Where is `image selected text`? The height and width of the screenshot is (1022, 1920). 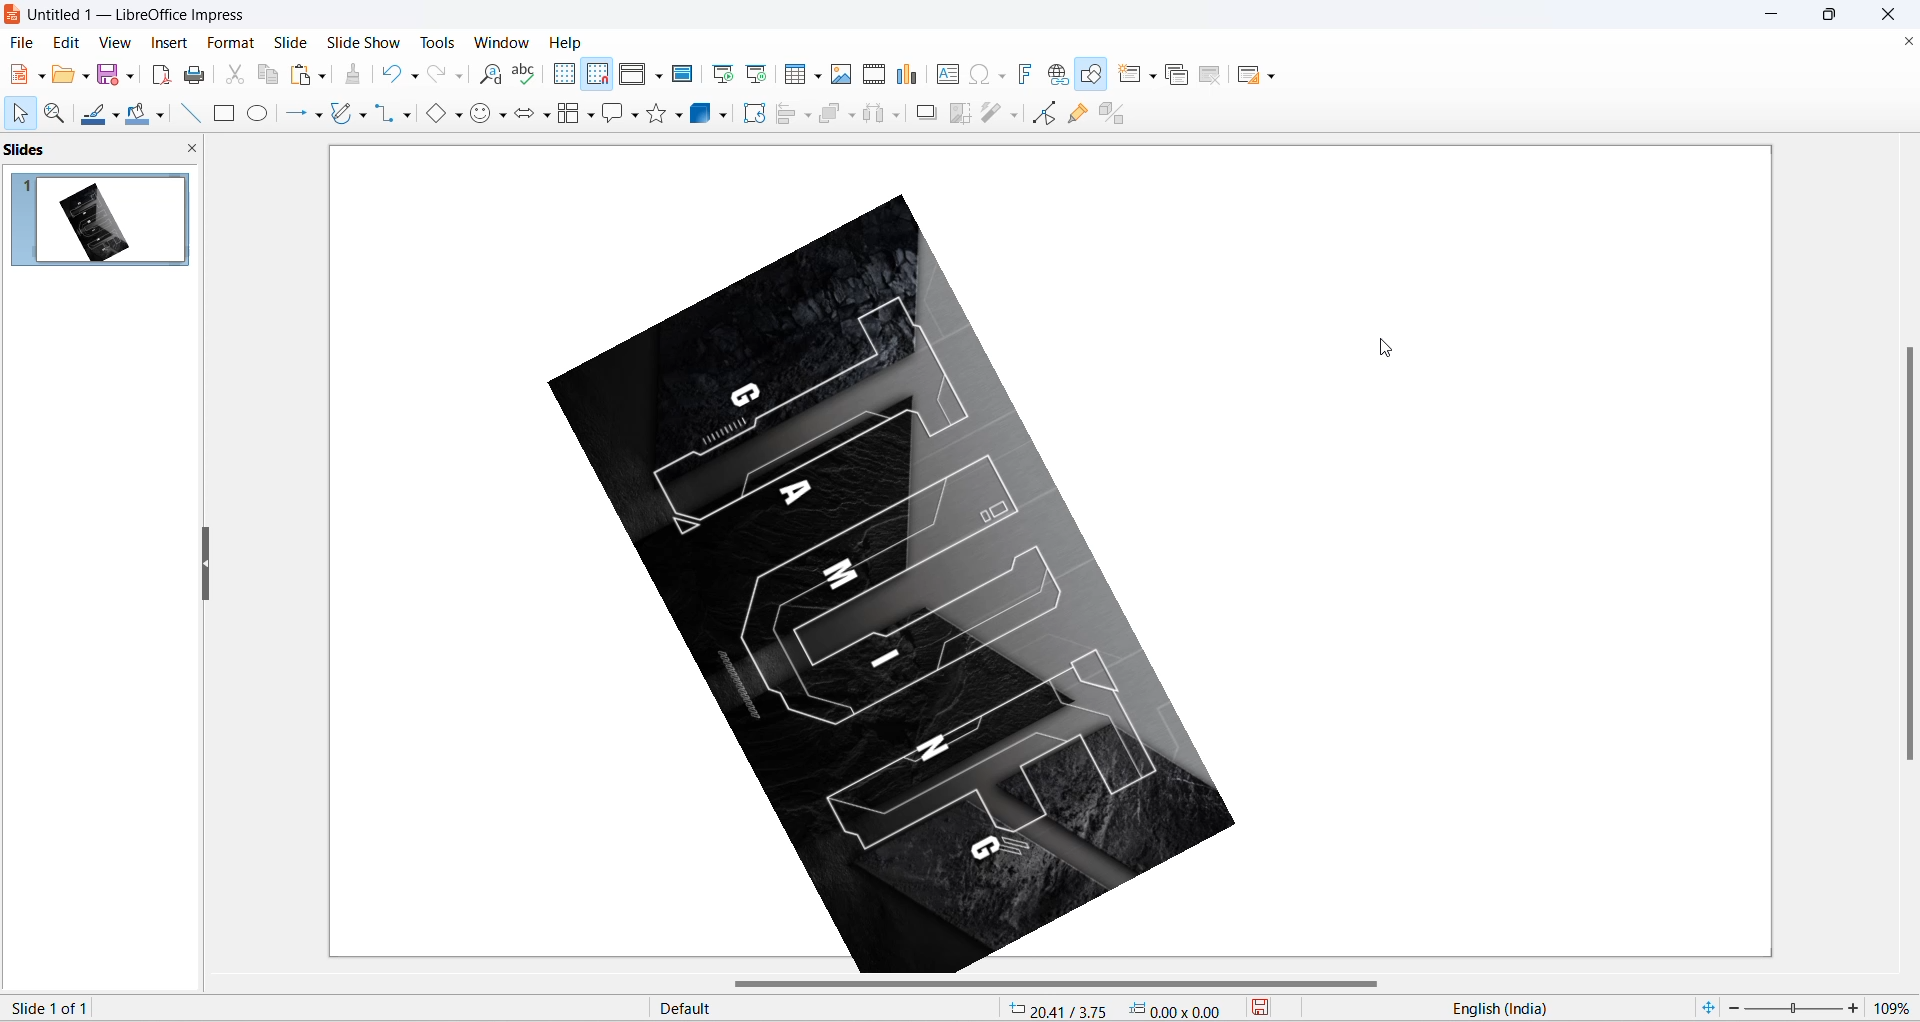 image selected text is located at coordinates (157, 1007).